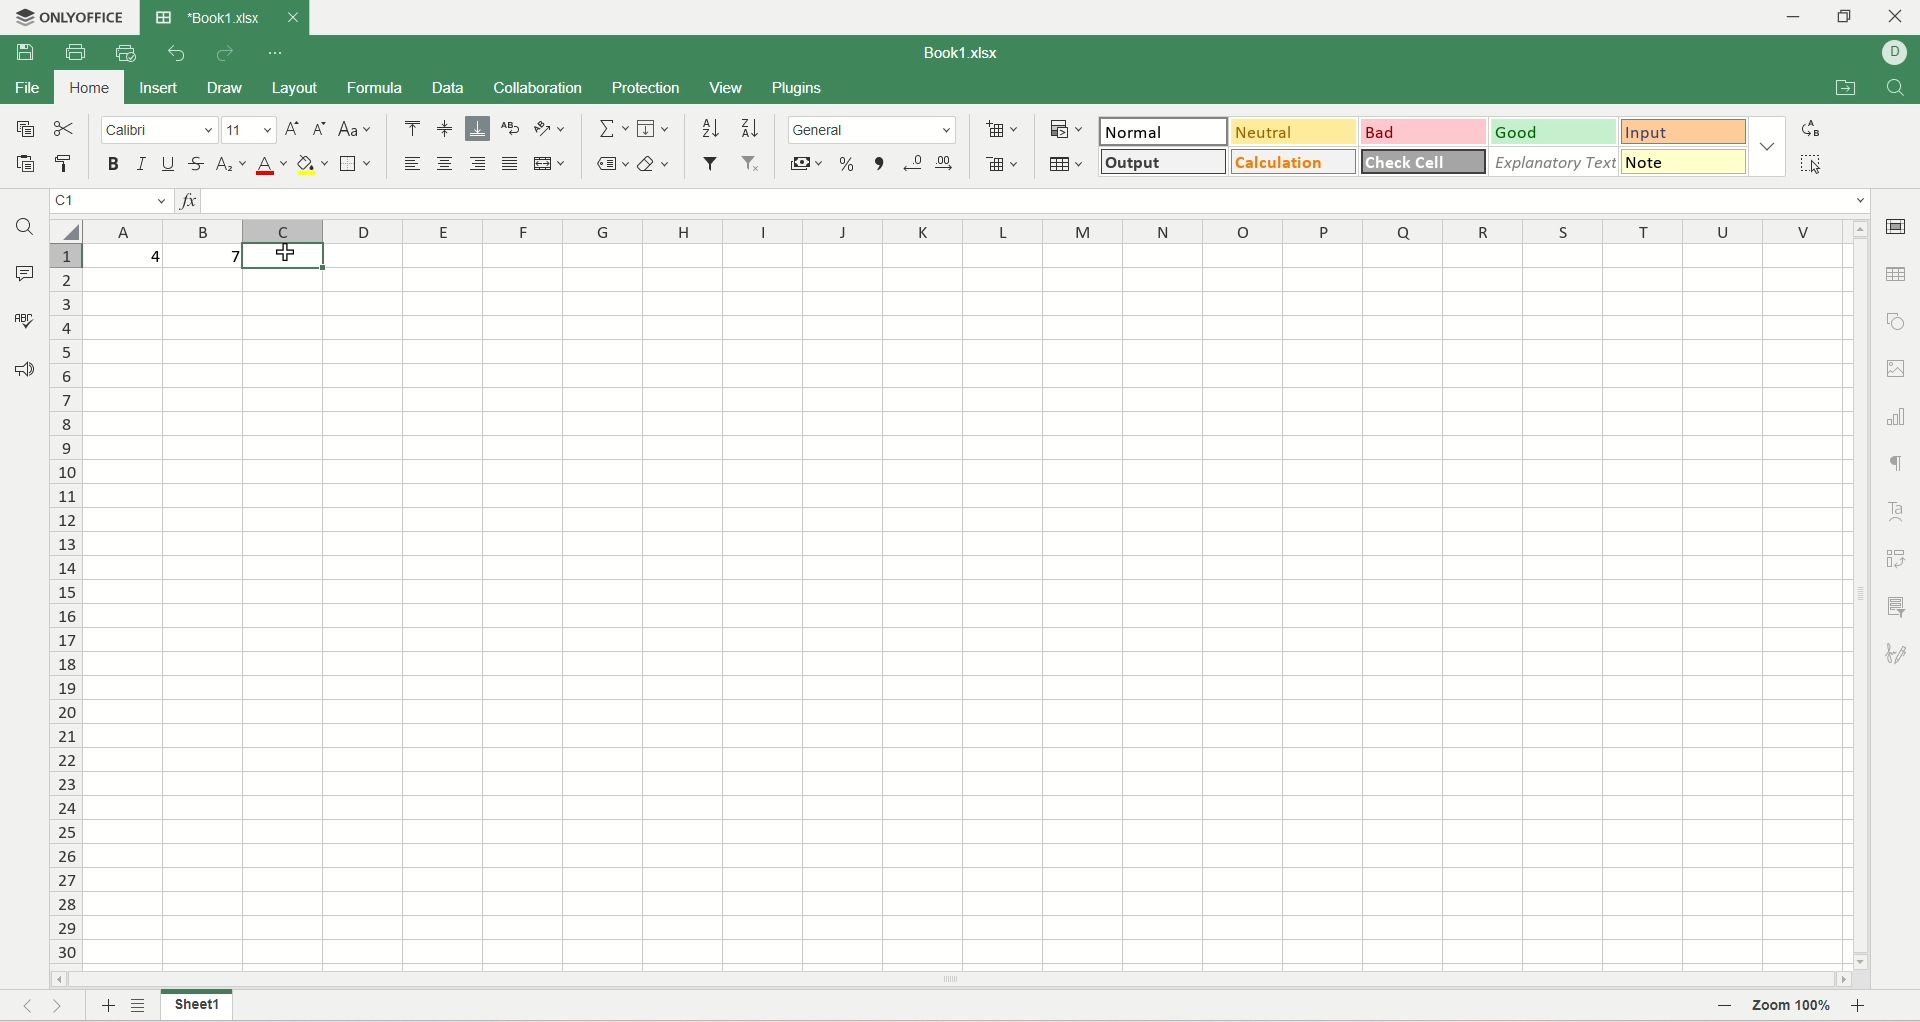 The image size is (1920, 1022). I want to click on check cell, so click(1421, 162).